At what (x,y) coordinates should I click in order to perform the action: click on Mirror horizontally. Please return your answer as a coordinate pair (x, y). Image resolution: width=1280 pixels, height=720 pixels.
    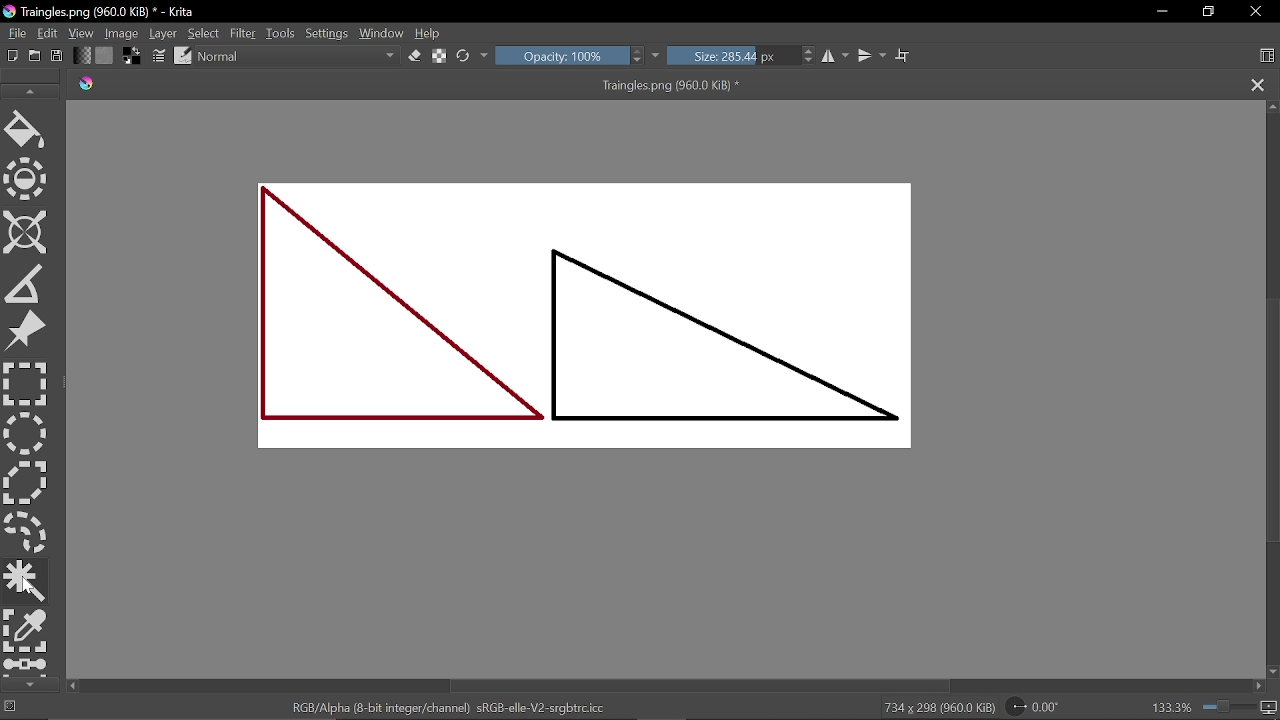
    Looking at the image, I should click on (836, 55).